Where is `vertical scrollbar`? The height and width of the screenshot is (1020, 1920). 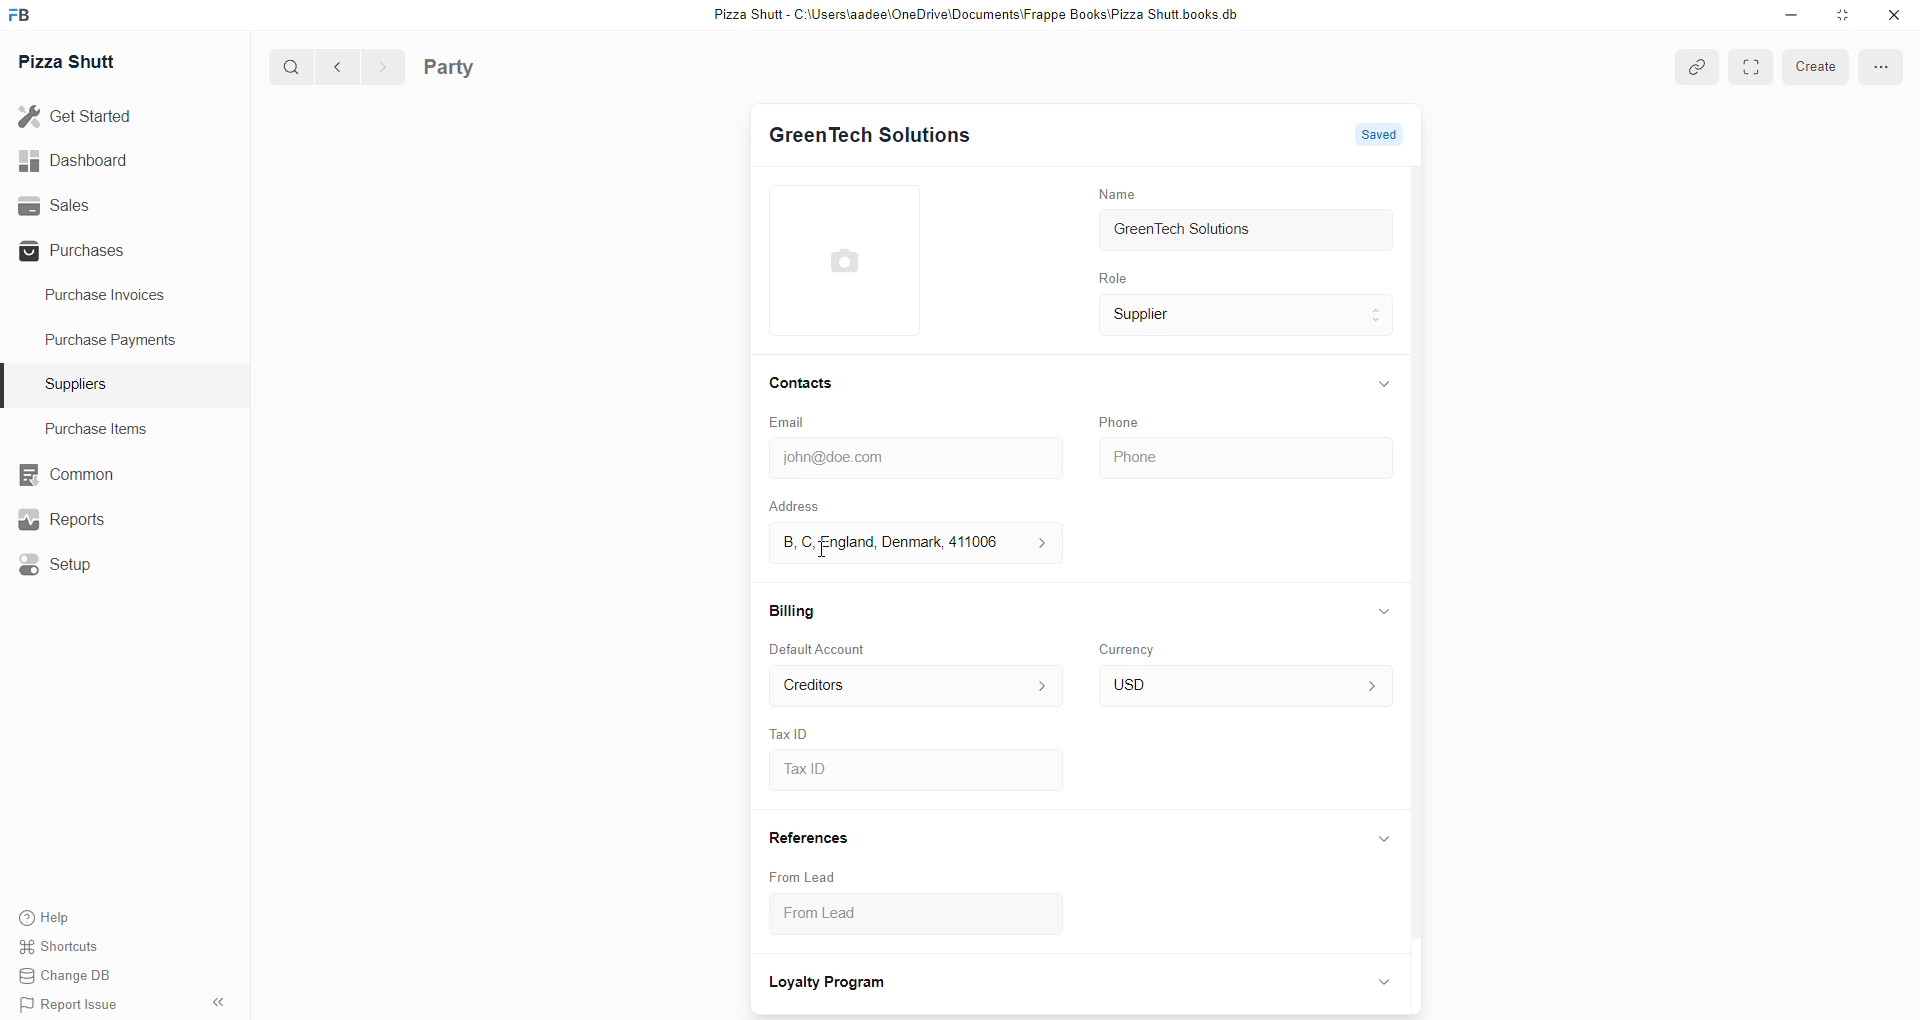
vertical scrollbar is located at coordinates (1423, 557).